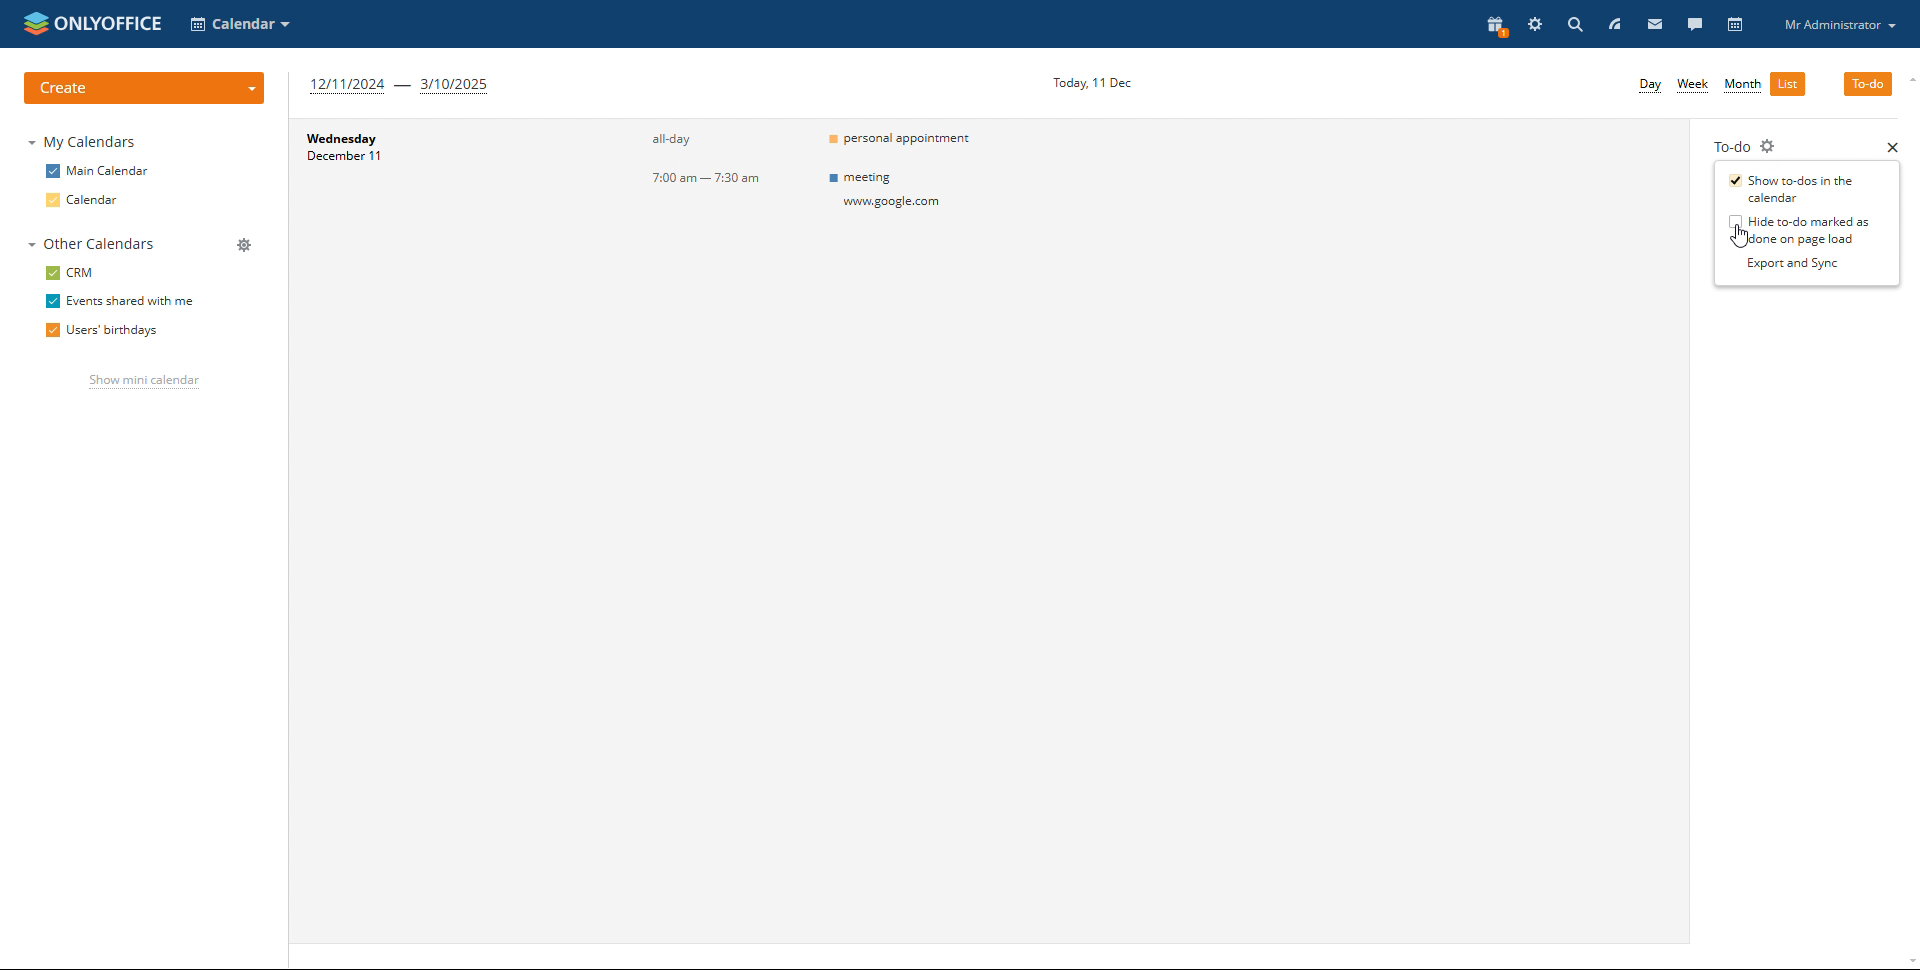 This screenshot has height=970, width=1920. I want to click on event timings, so click(720, 161).